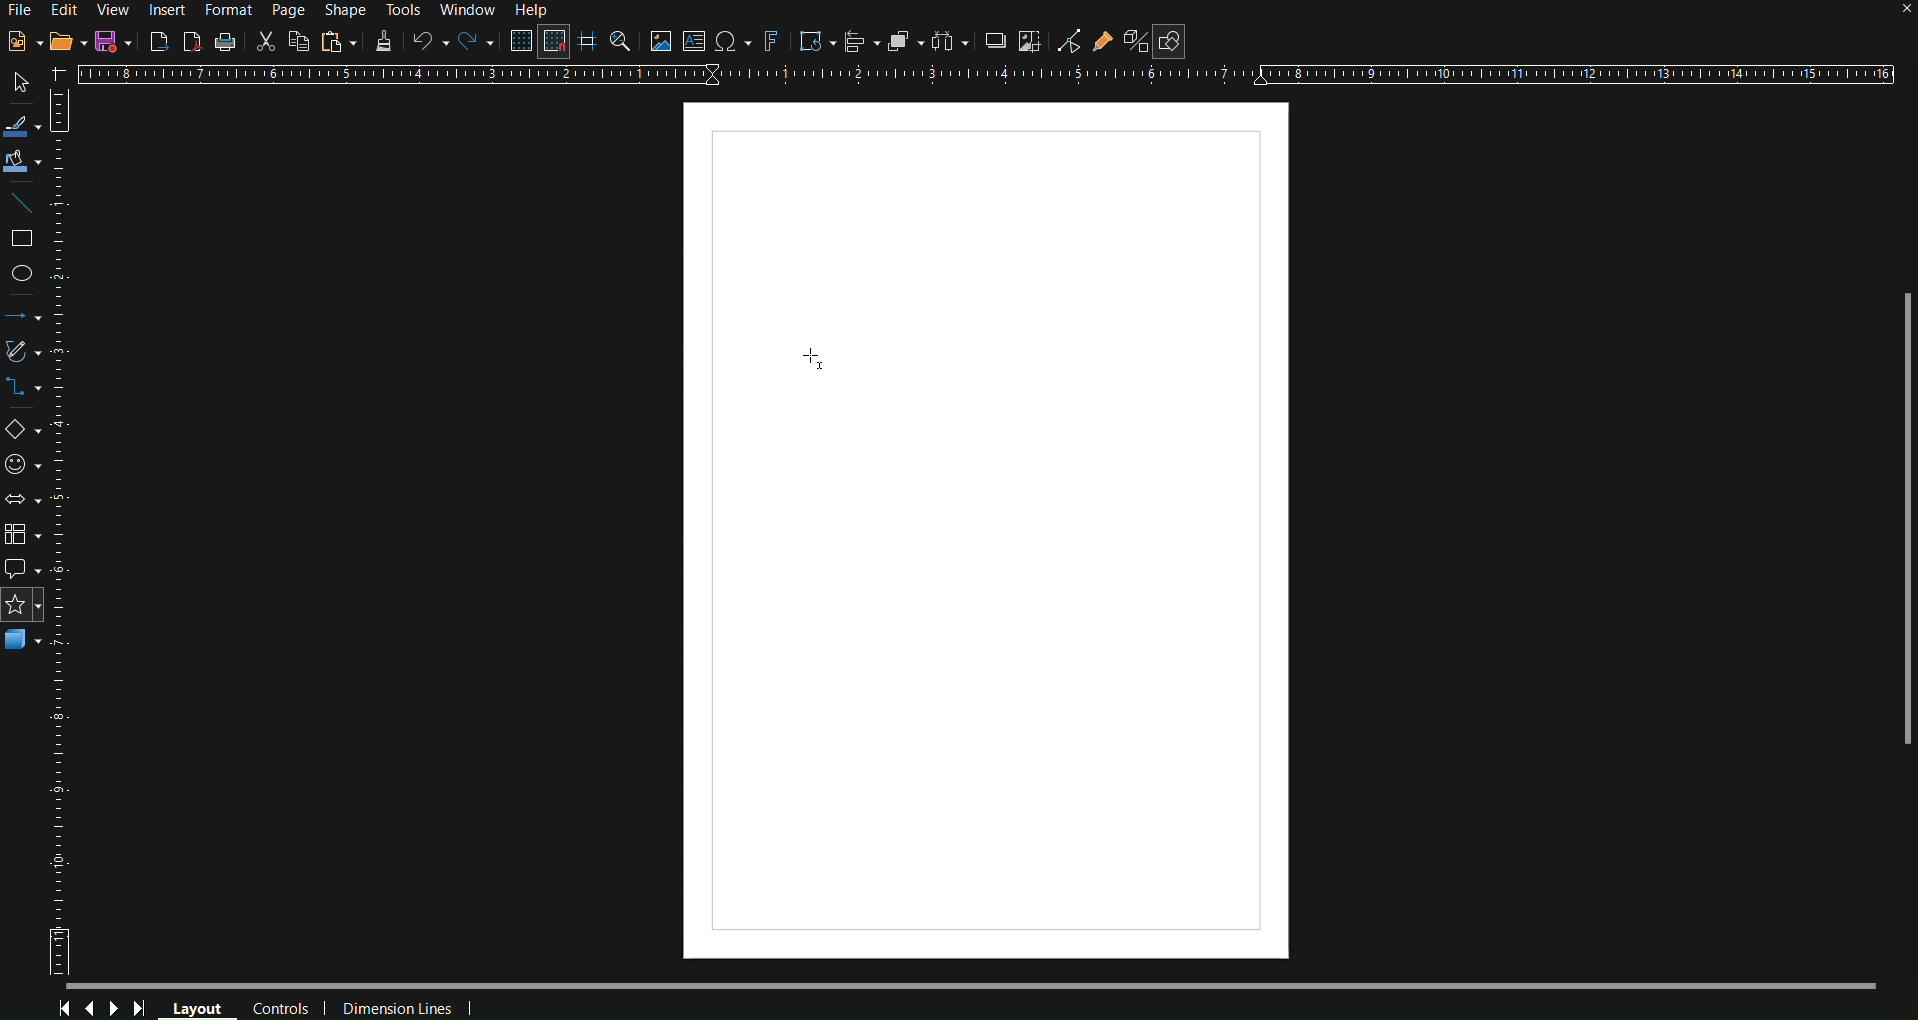 The image size is (1918, 1020). Describe the element at coordinates (1888, 15) in the screenshot. I see `close` at that location.